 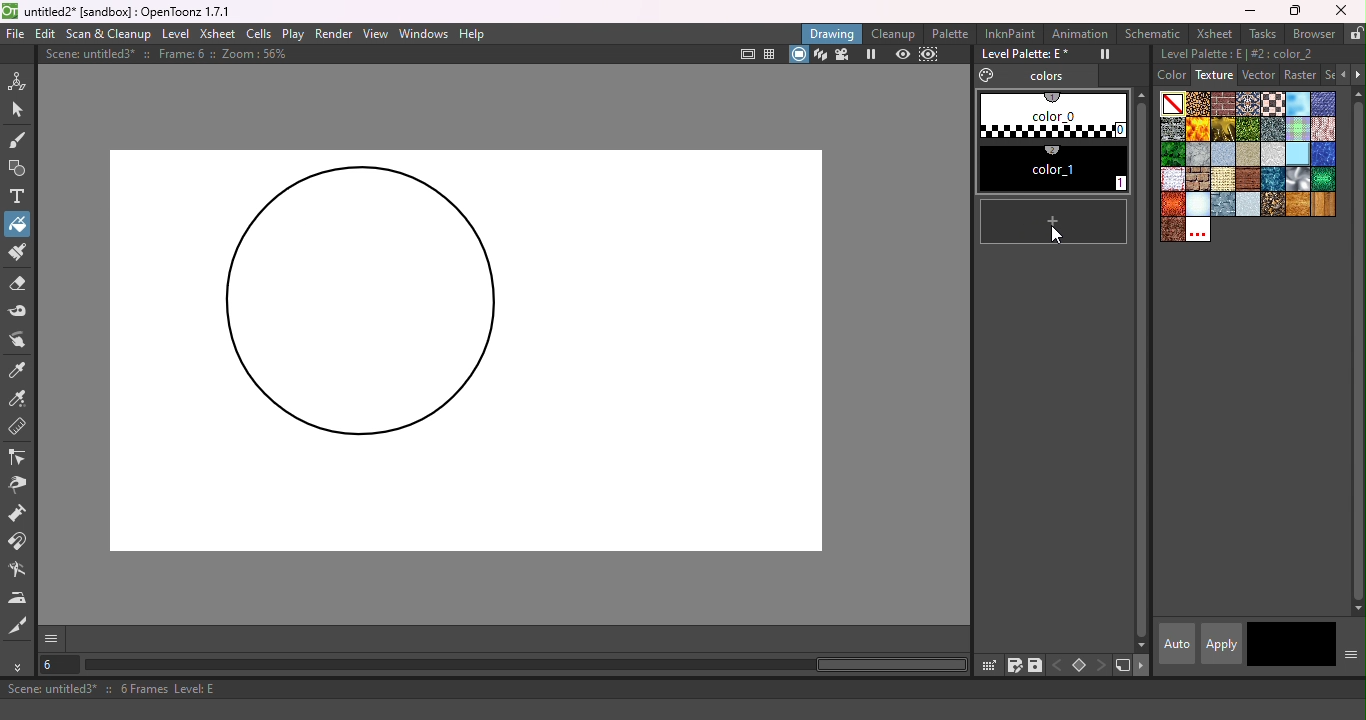 What do you see at coordinates (20, 113) in the screenshot?
I see `Selection tool` at bounding box center [20, 113].